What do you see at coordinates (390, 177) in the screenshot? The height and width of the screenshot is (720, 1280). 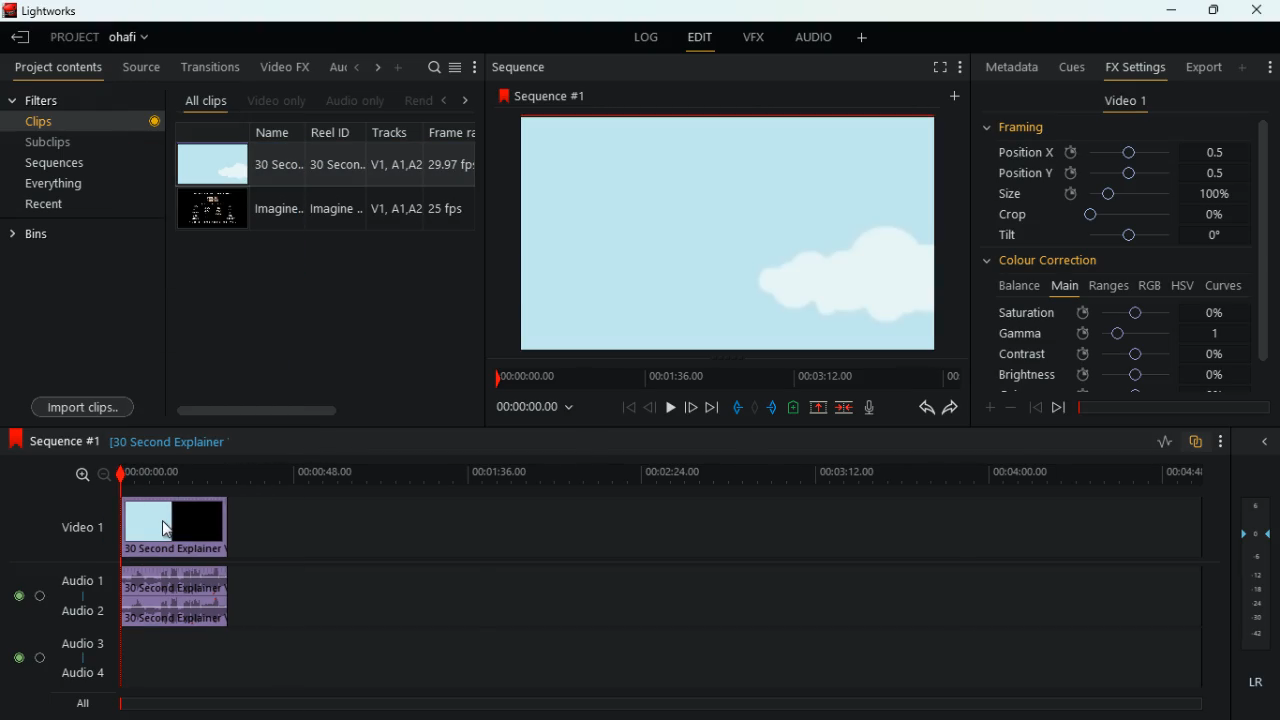 I see `tracks` at bounding box center [390, 177].